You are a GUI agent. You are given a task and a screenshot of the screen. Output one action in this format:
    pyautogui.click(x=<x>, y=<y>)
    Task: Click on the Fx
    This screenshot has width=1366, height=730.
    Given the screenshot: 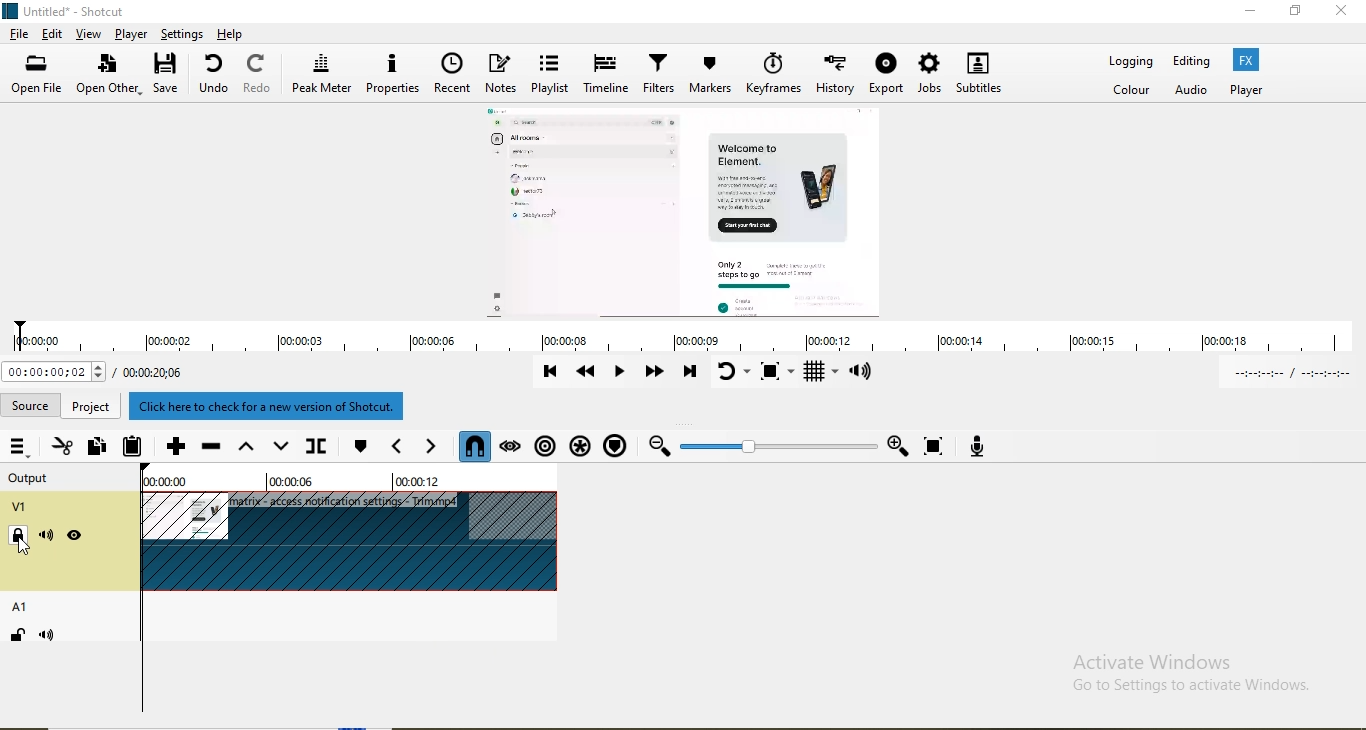 What is the action you would take?
    pyautogui.click(x=1246, y=59)
    